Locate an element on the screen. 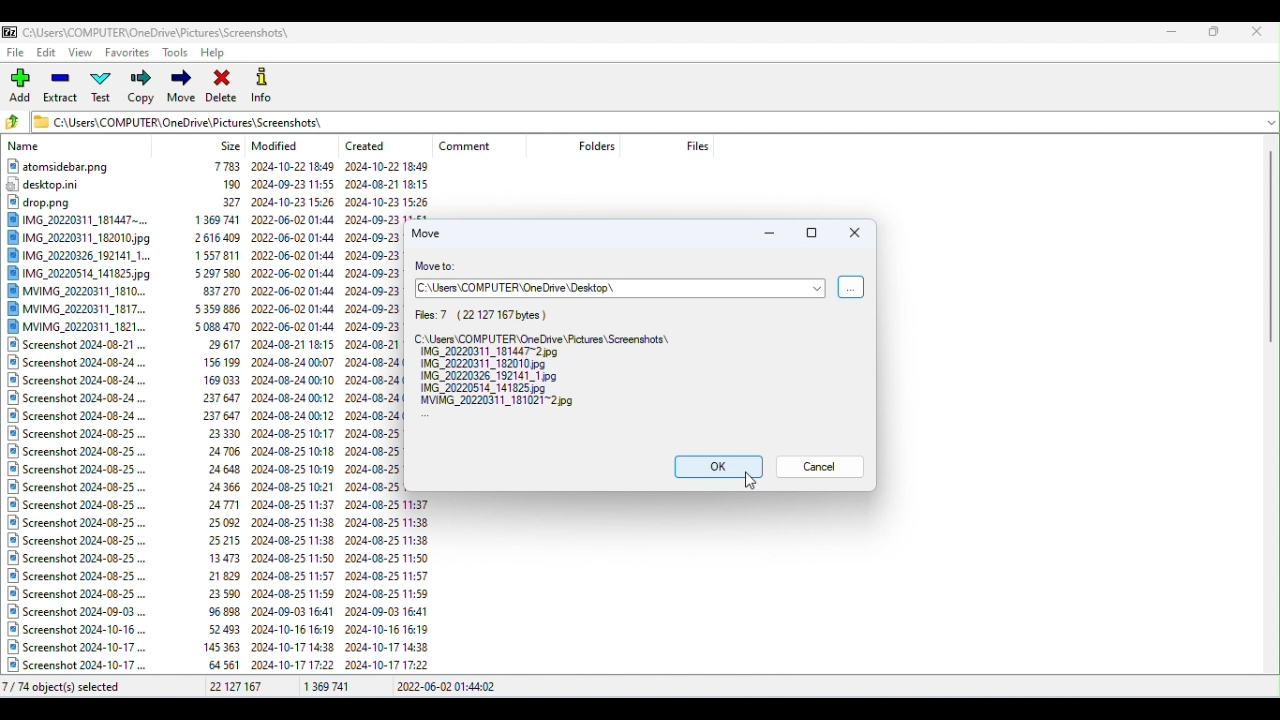  Name is located at coordinates (27, 147).